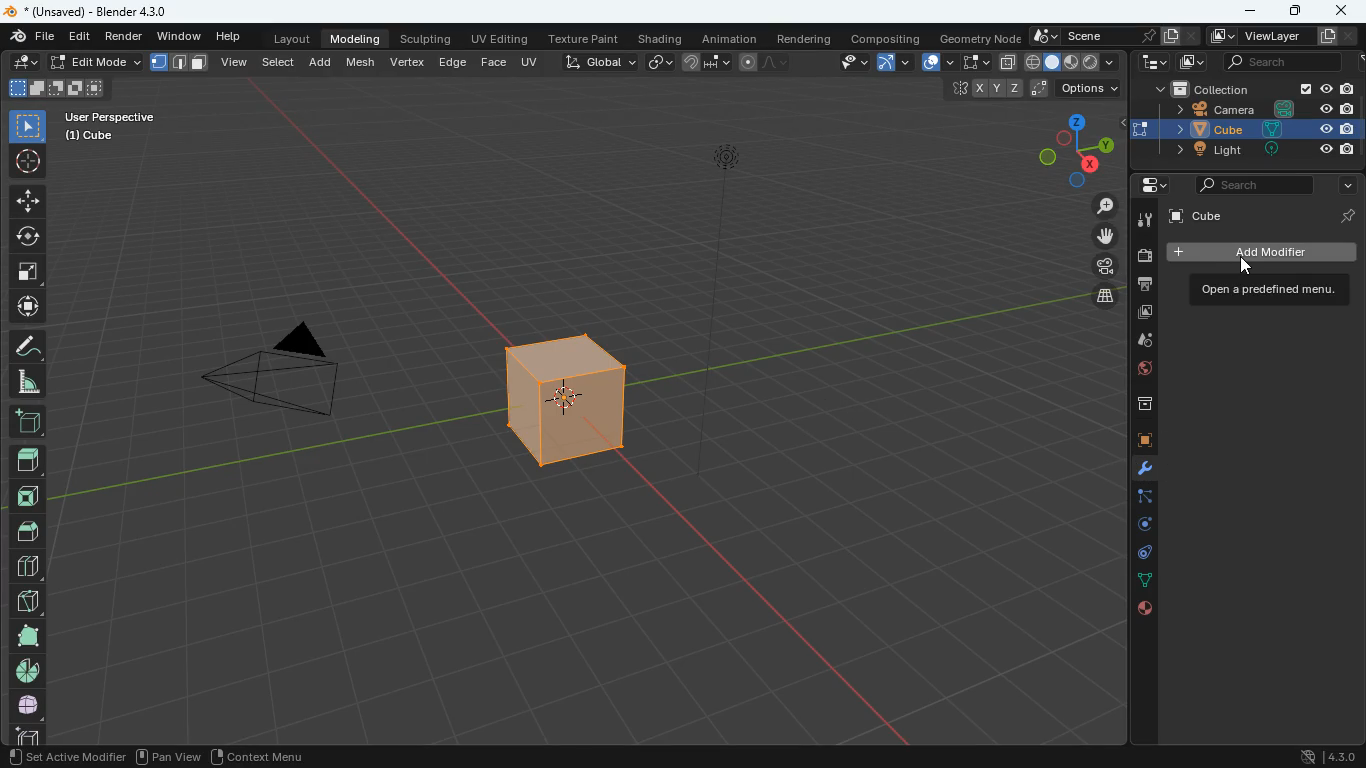  What do you see at coordinates (1323, 756) in the screenshot?
I see `4.3.0` at bounding box center [1323, 756].